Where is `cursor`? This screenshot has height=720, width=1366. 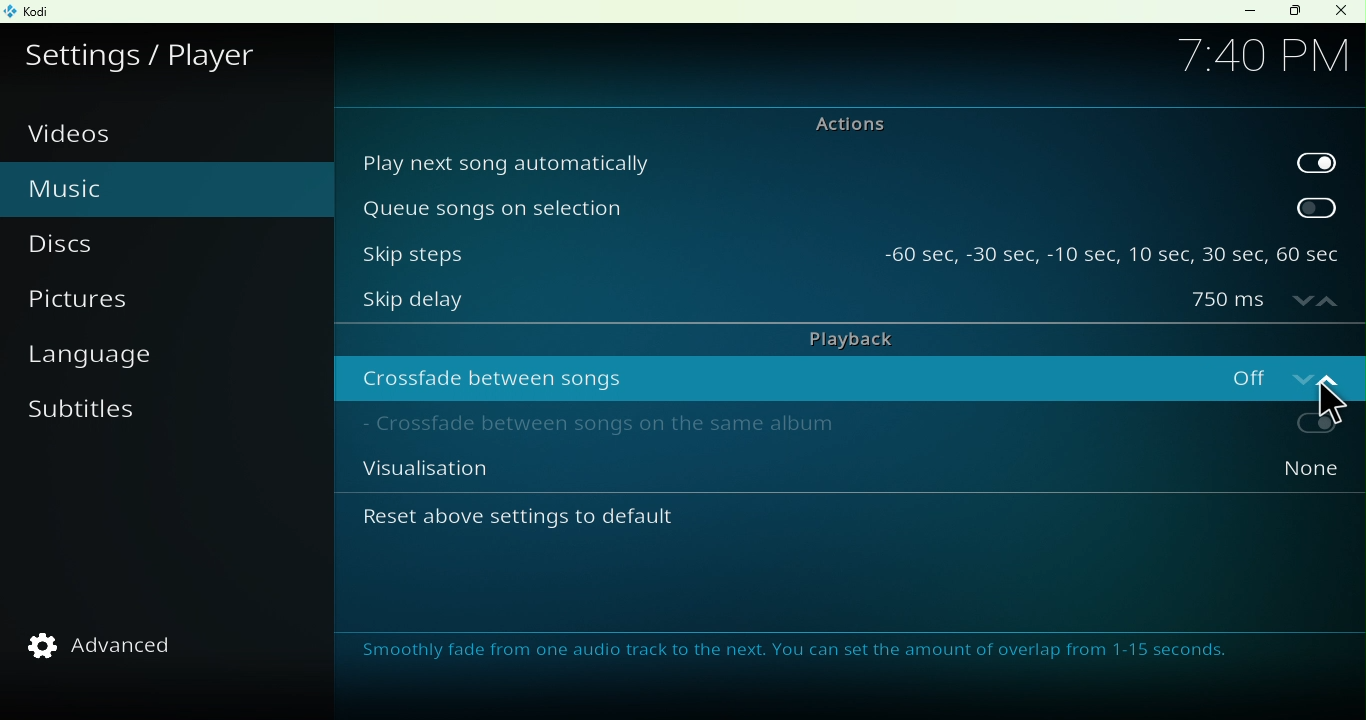
cursor is located at coordinates (1334, 403).